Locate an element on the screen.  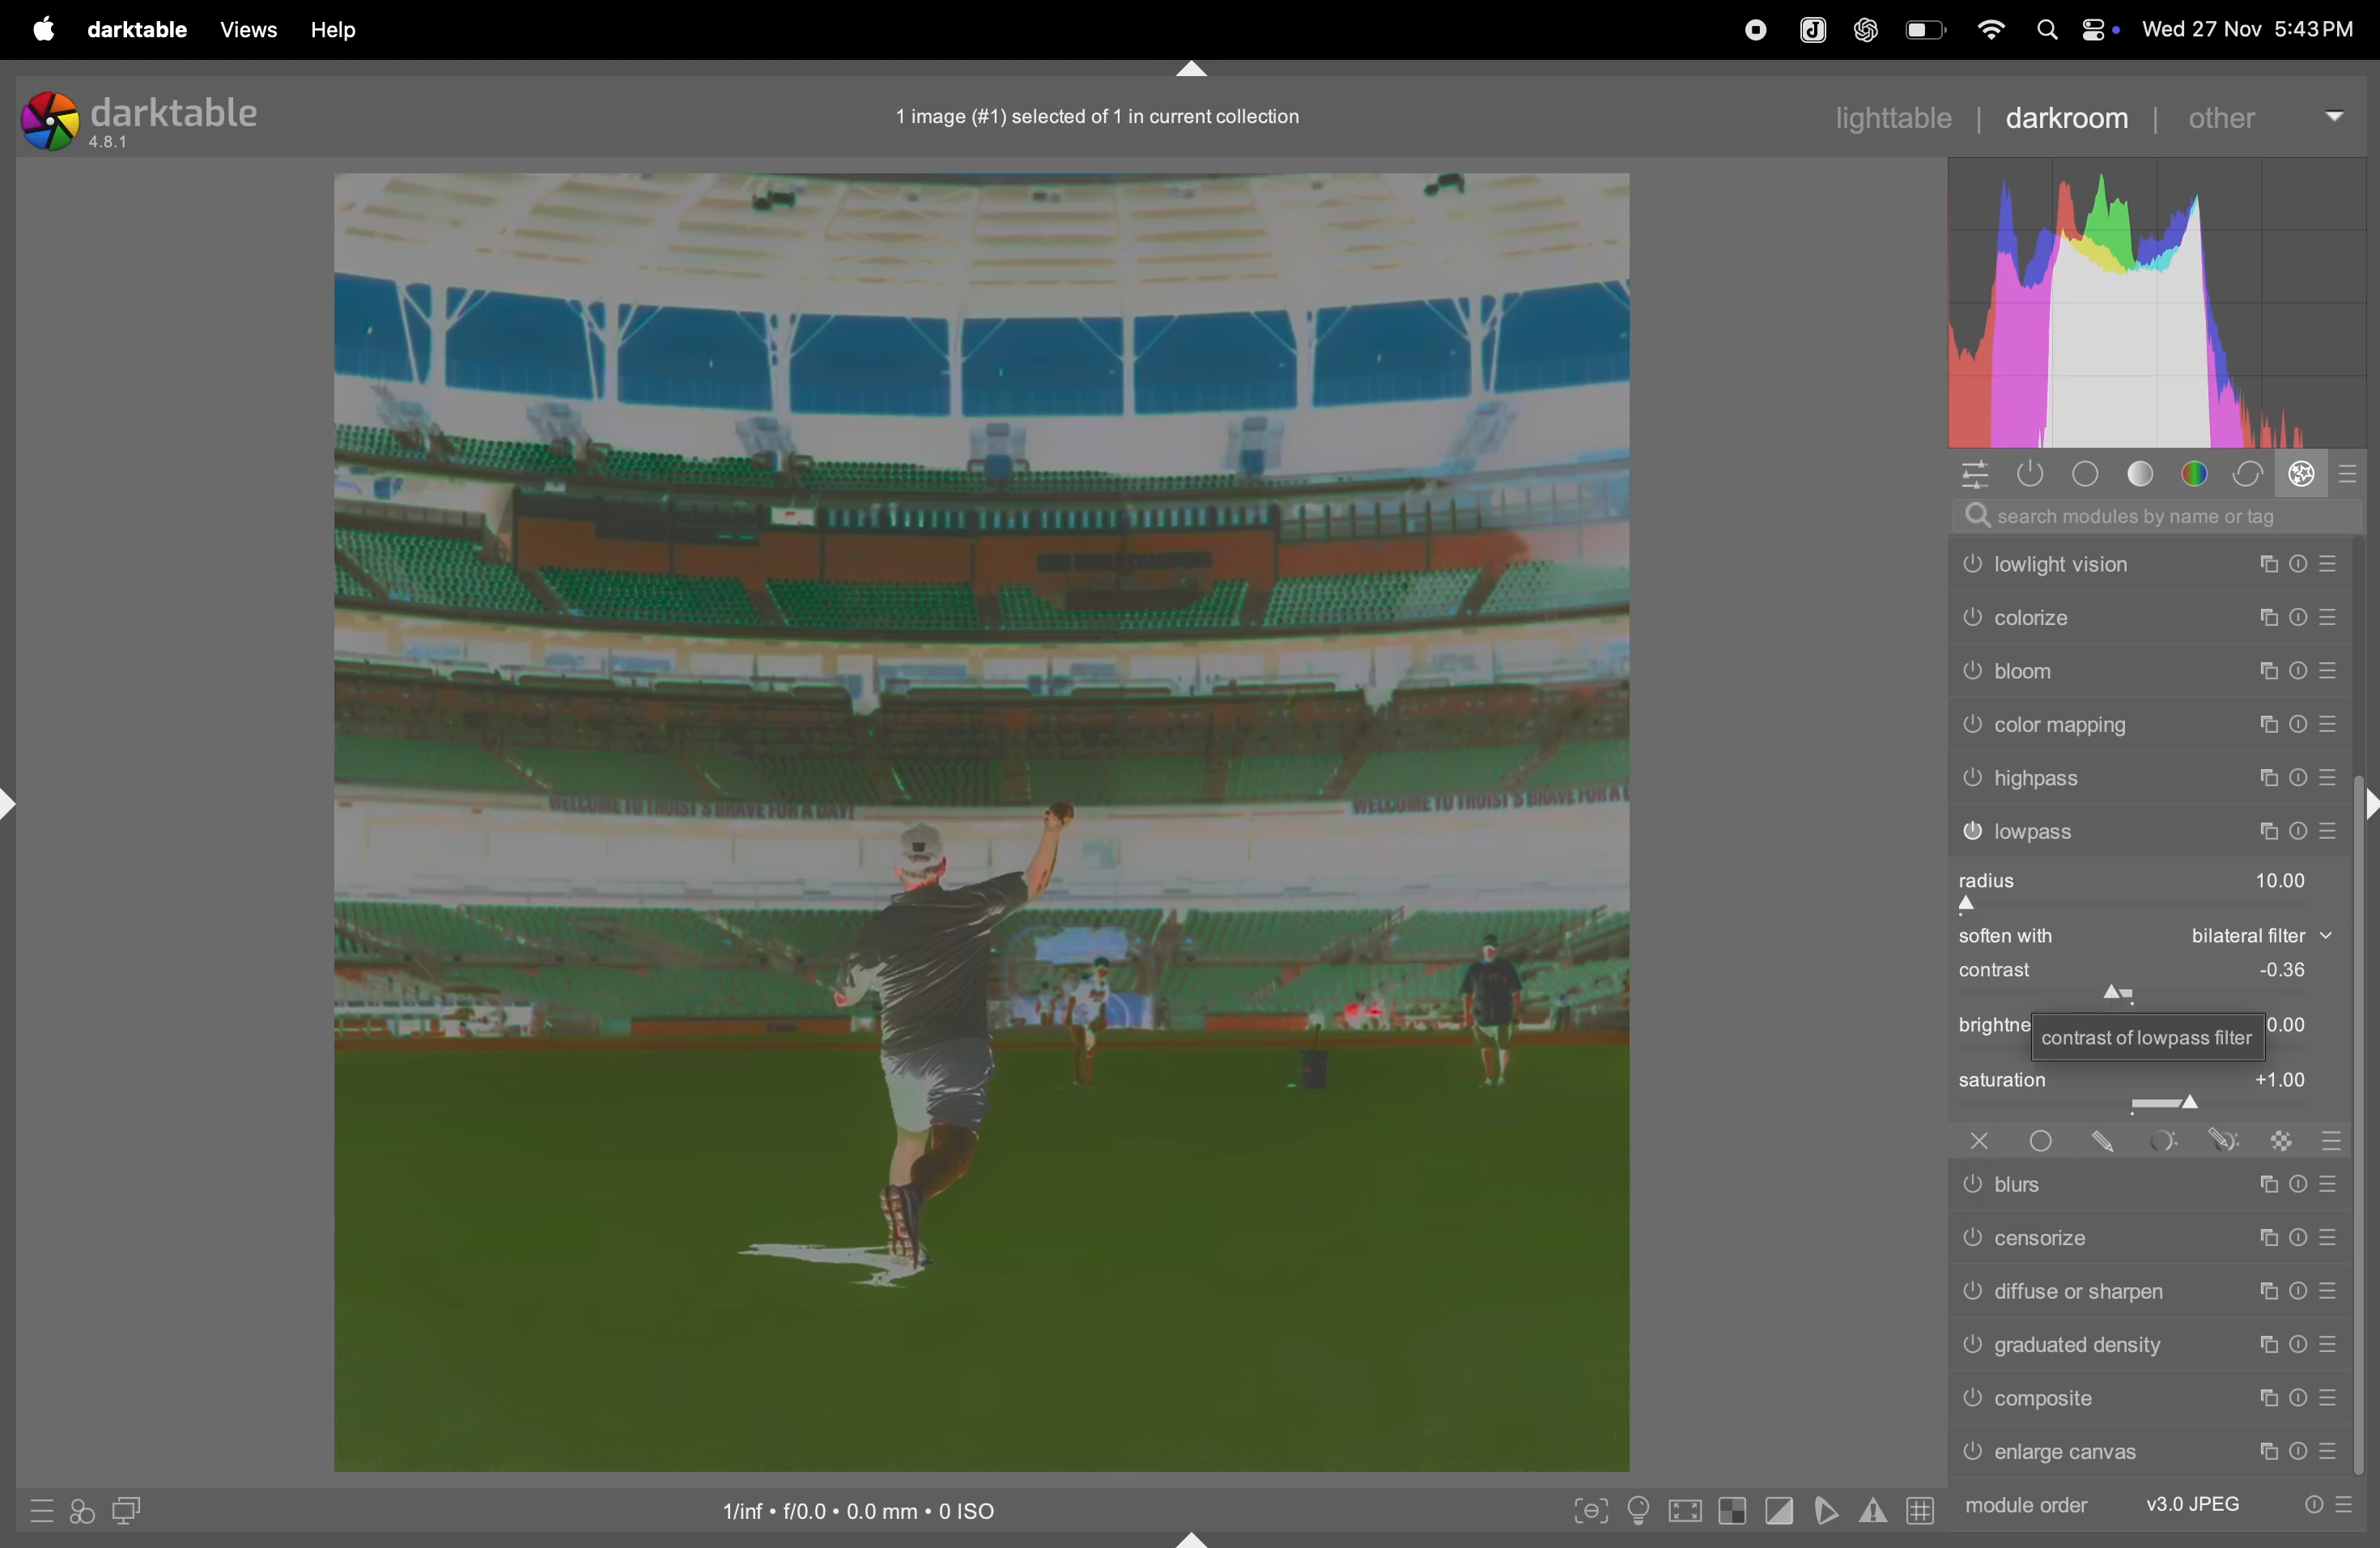
low light vision is located at coordinates (2148, 564).